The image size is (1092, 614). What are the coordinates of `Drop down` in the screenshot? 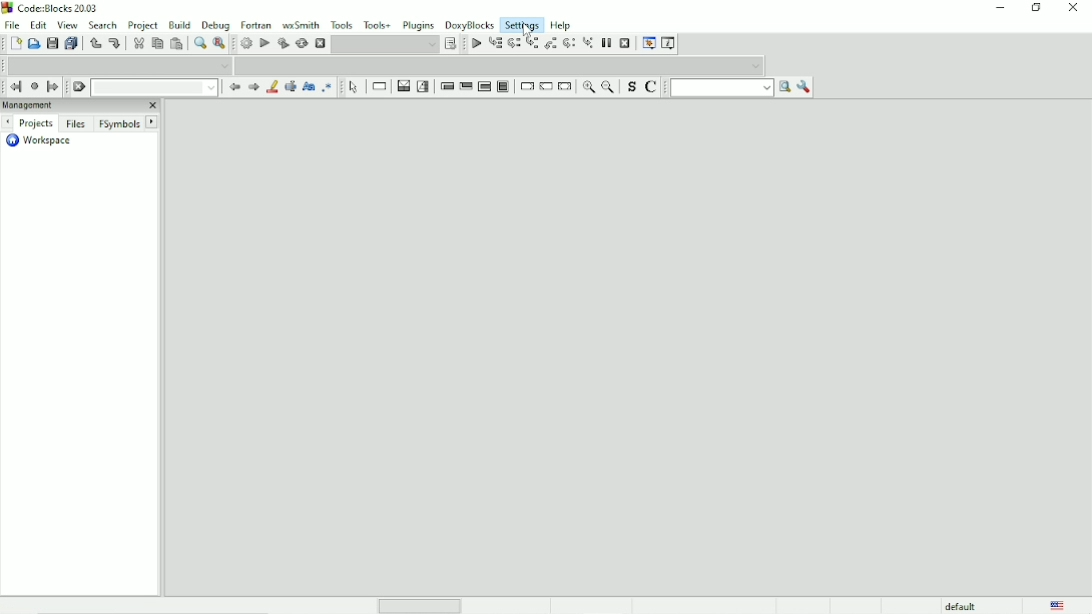 It's located at (210, 88).